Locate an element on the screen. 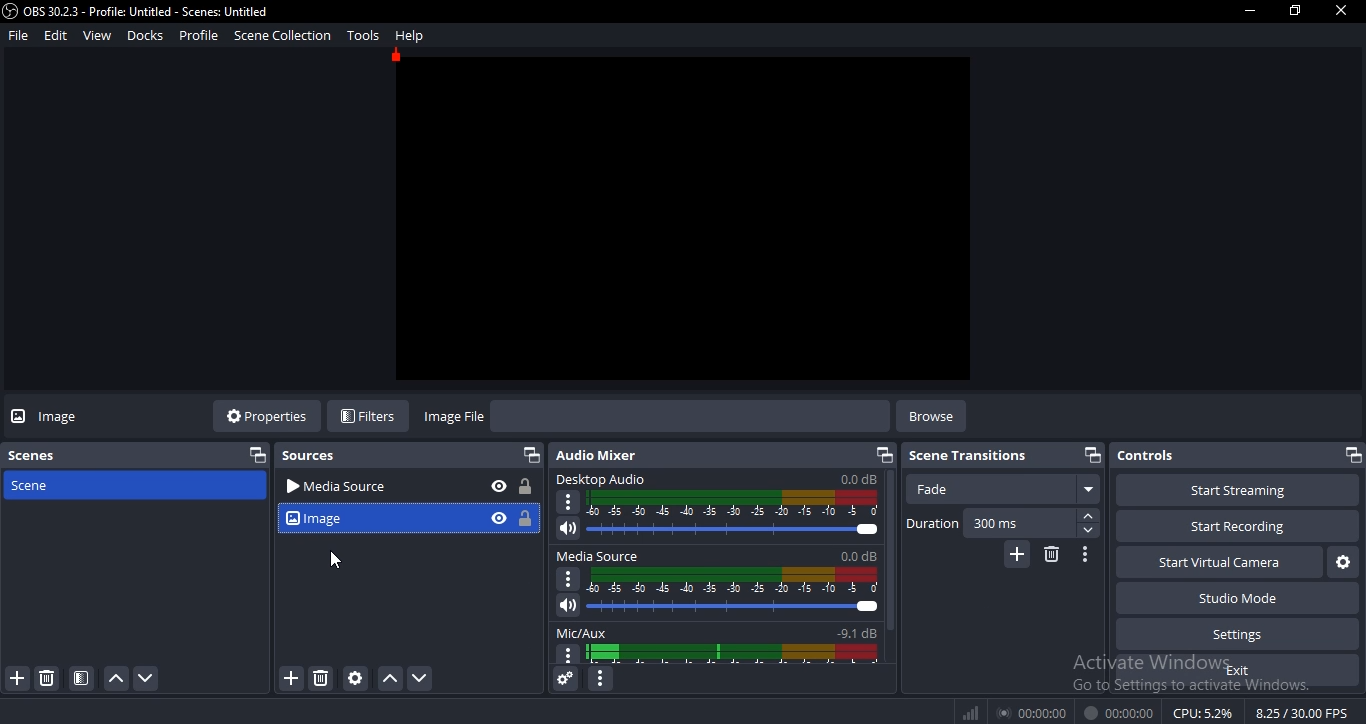 The width and height of the screenshot is (1366, 724). 300ms is located at coordinates (995, 523).